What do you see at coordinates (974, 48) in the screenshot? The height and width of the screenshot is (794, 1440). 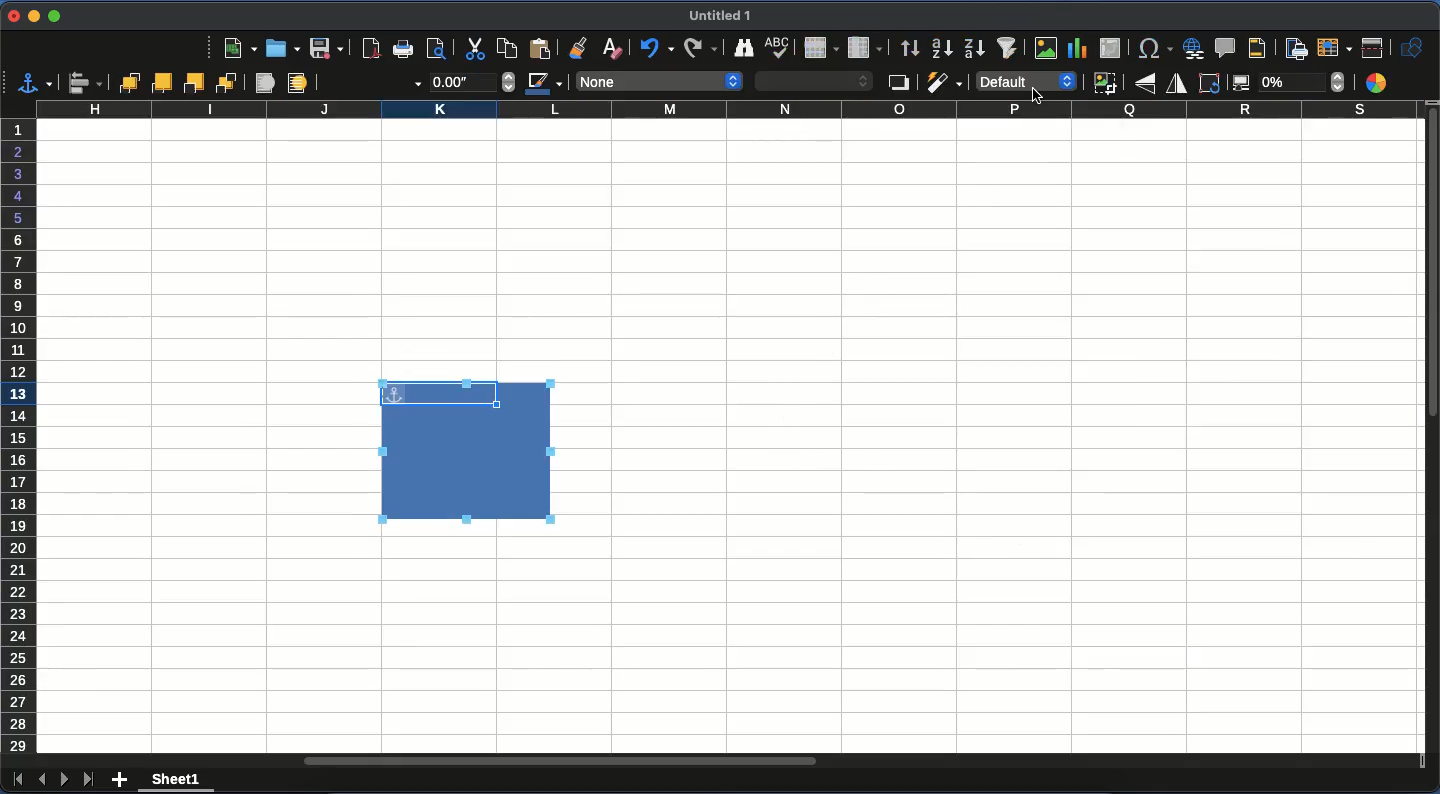 I see `descending` at bounding box center [974, 48].